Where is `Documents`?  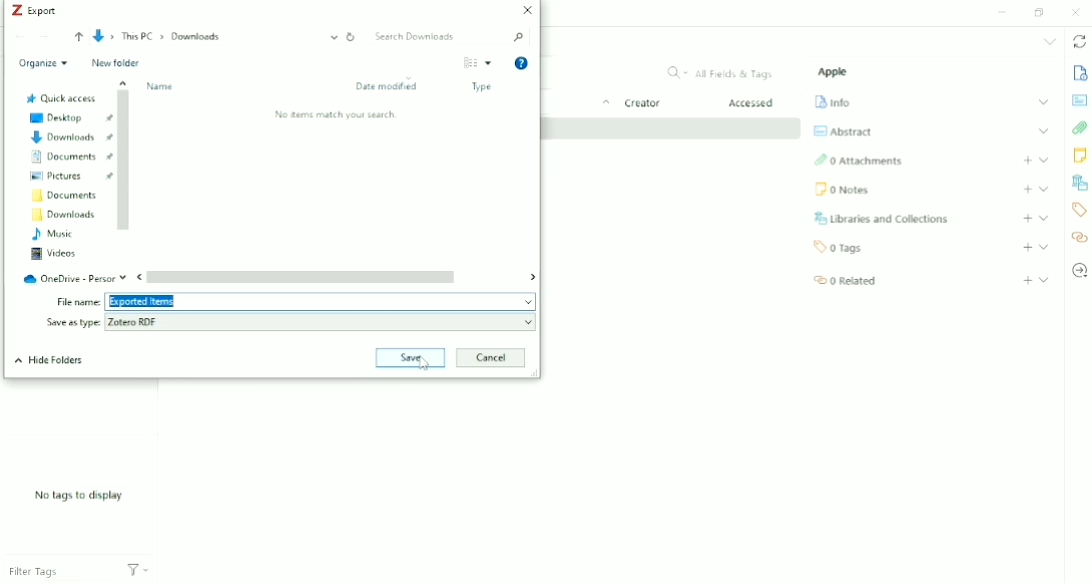
Documents is located at coordinates (62, 195).